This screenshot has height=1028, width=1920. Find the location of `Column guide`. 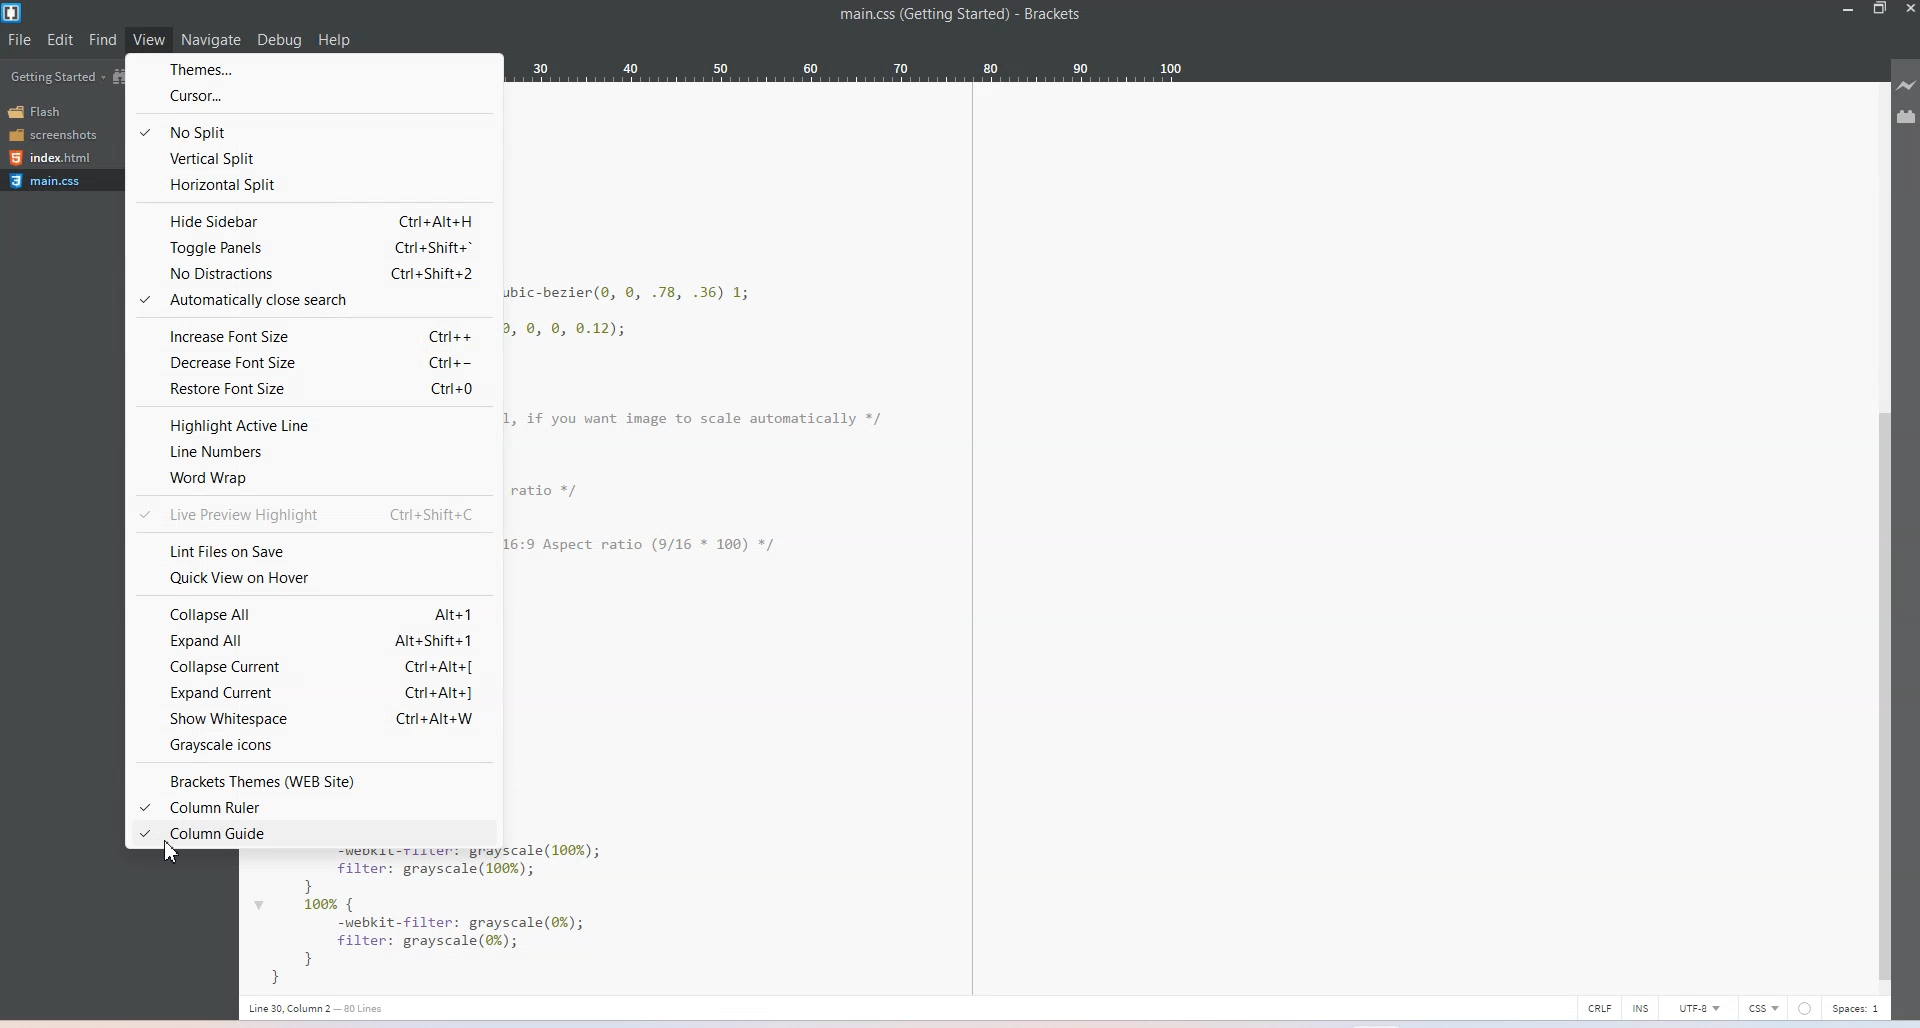

Column guide is located at coordinates (312, 835).